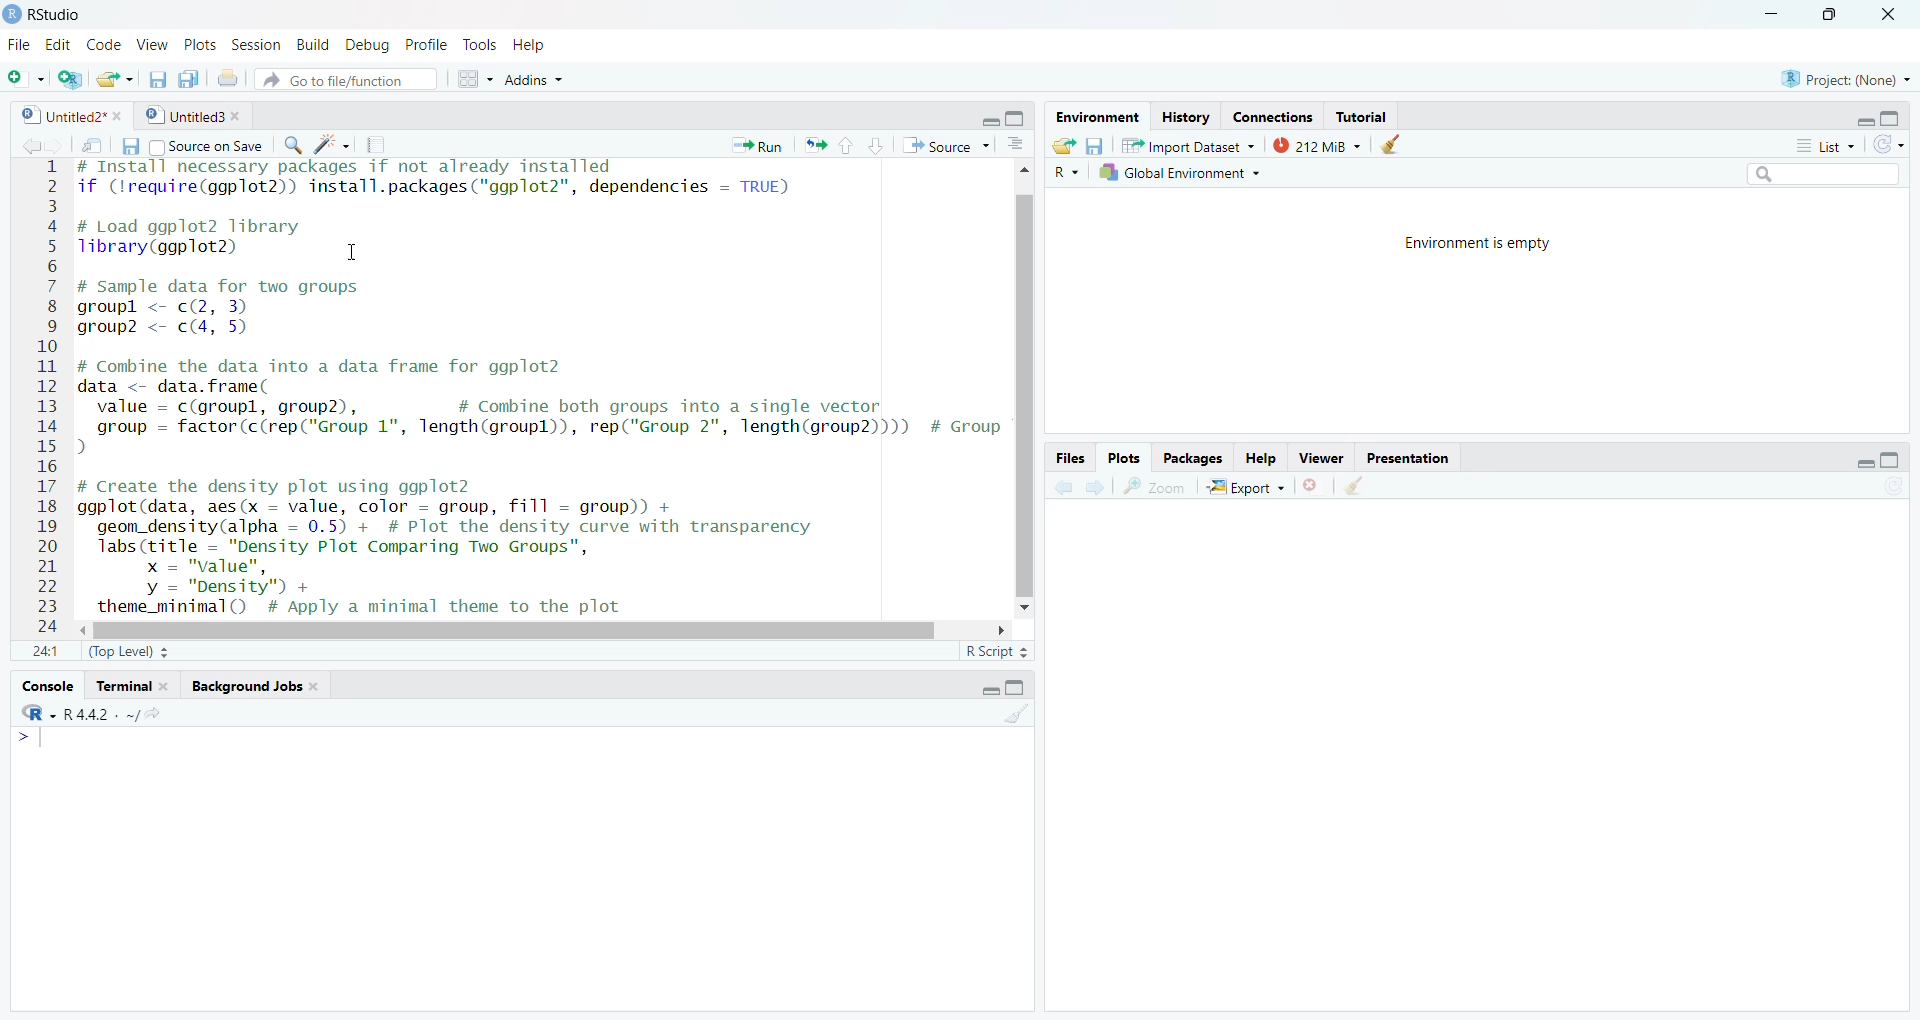  What do you see at coordinates (95, 715) in the screenshot?
I see `R .R.4.4.2` at bounding box center [95, 715].